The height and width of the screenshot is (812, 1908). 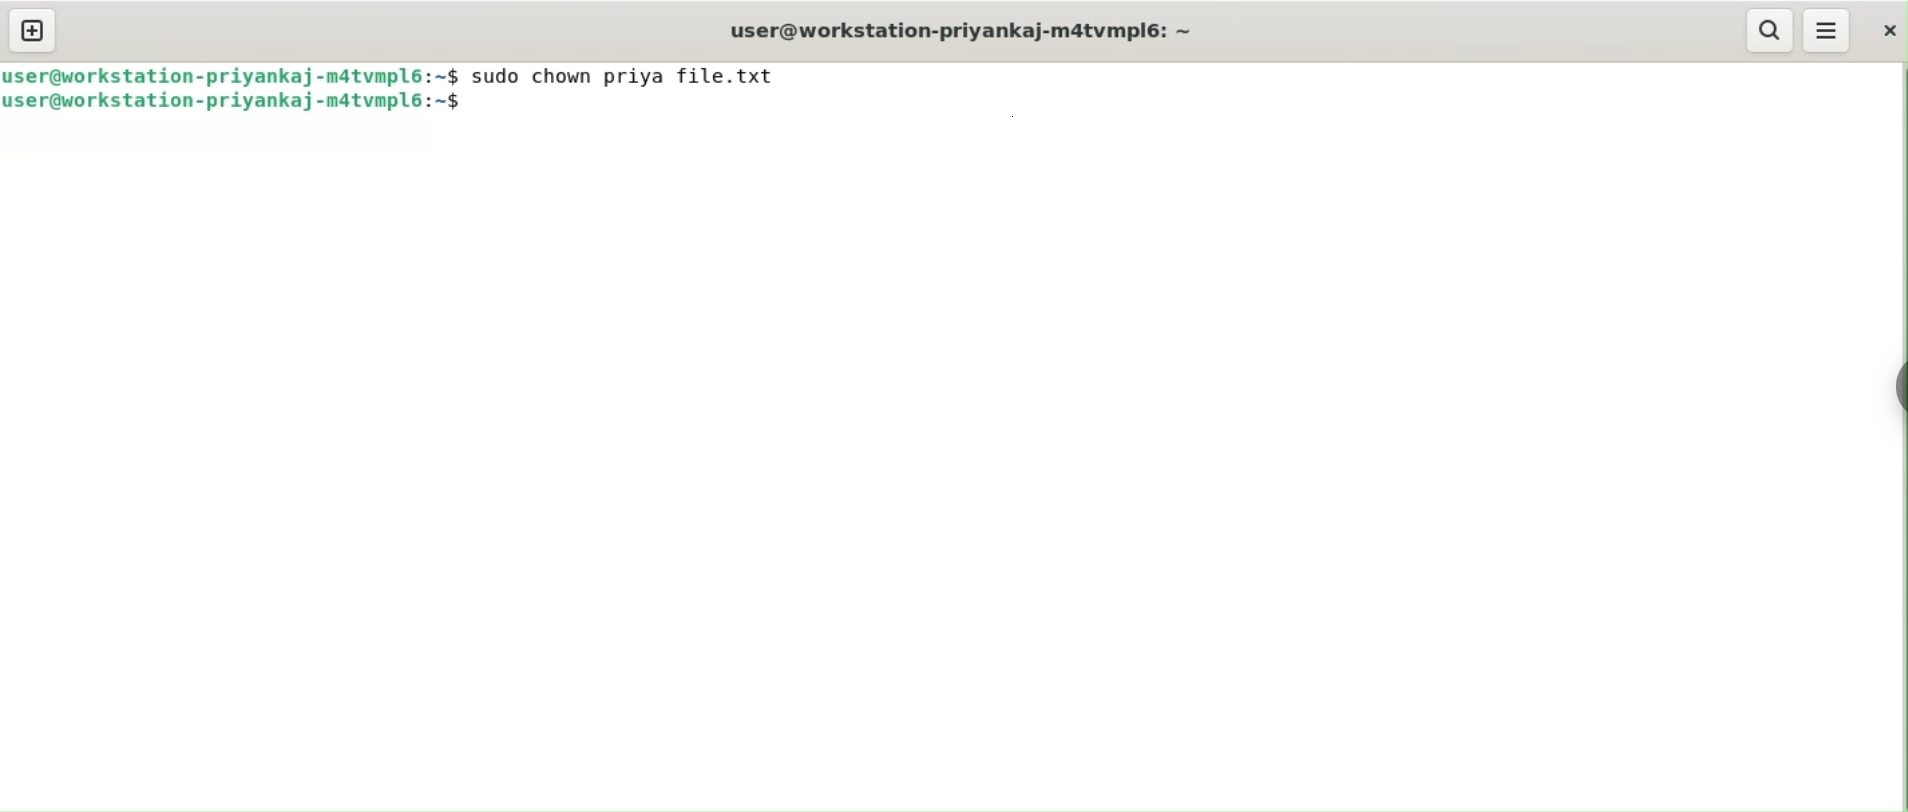 What do you see at coordinates (1770, 31) in the screenshot?
I see `search` at bounding box center [1770, 31].